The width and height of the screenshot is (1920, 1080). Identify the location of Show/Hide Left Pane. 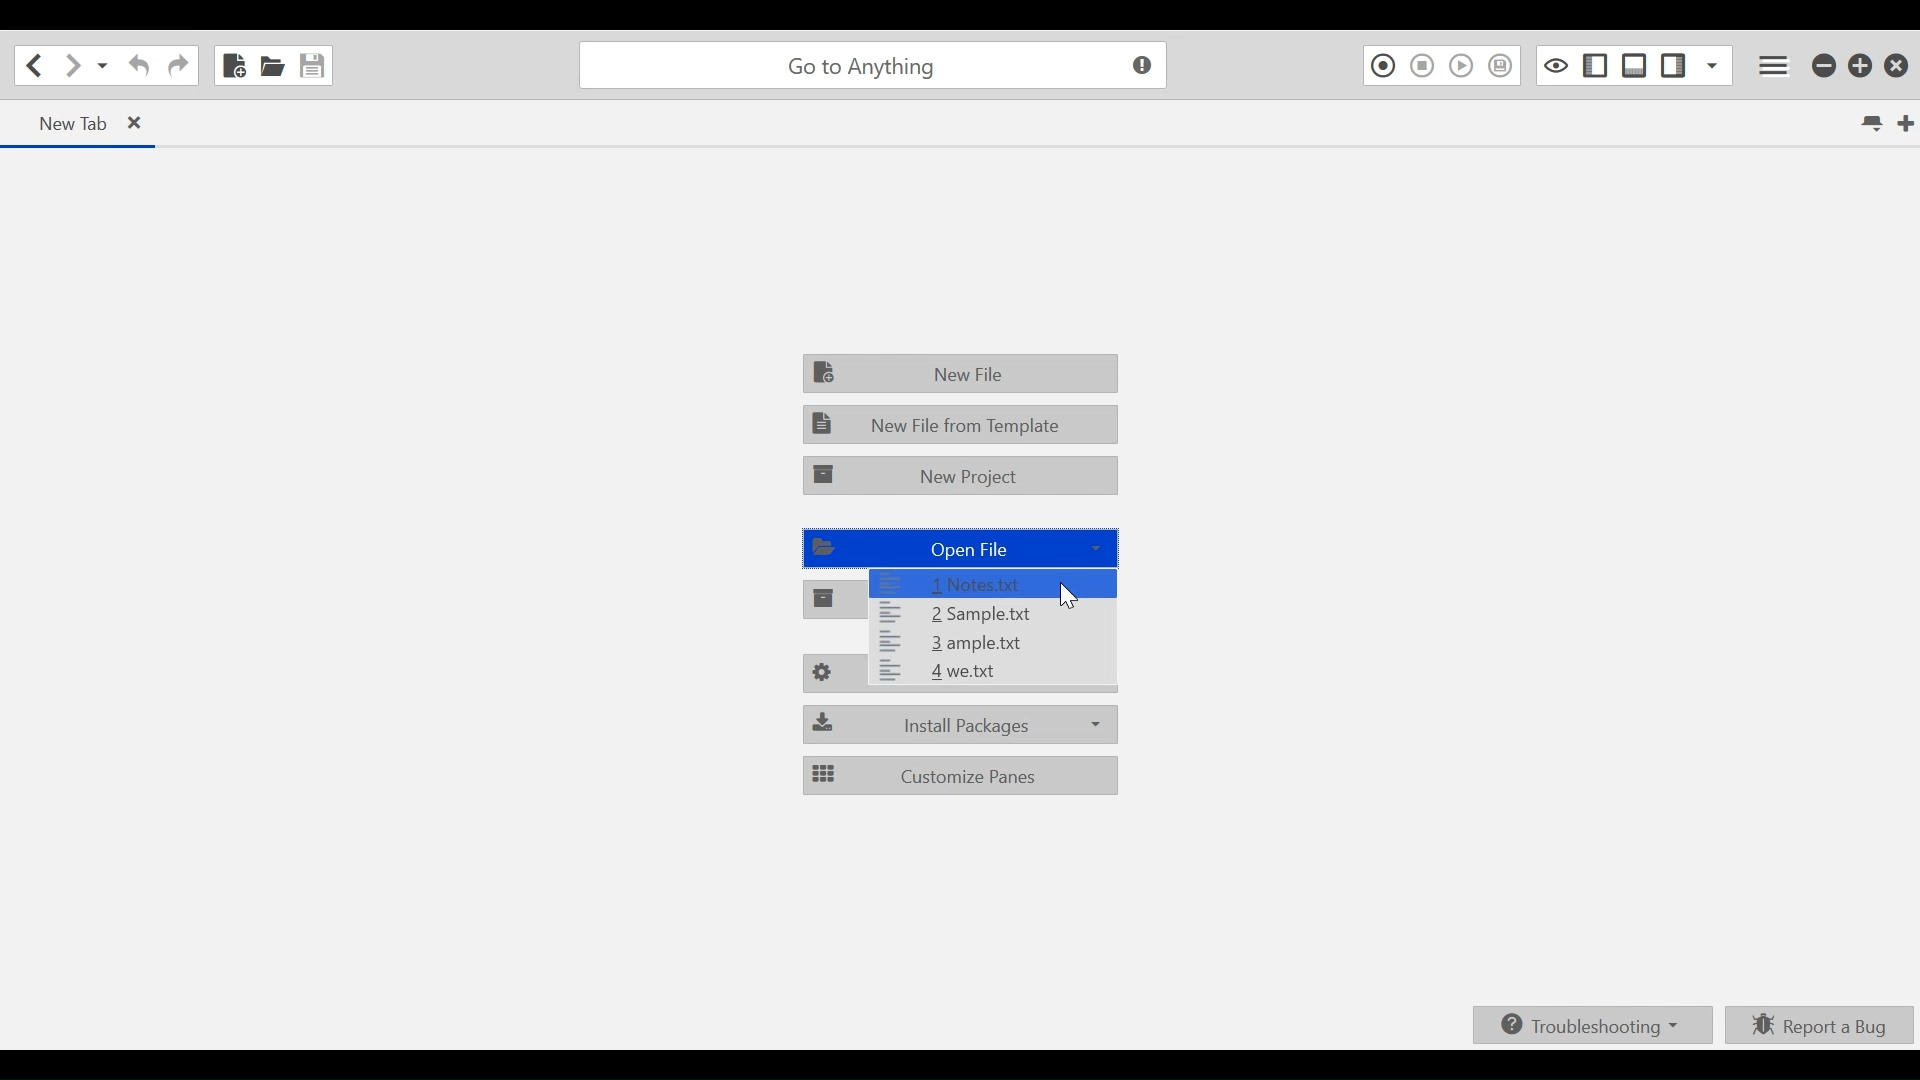
(1673, 65).